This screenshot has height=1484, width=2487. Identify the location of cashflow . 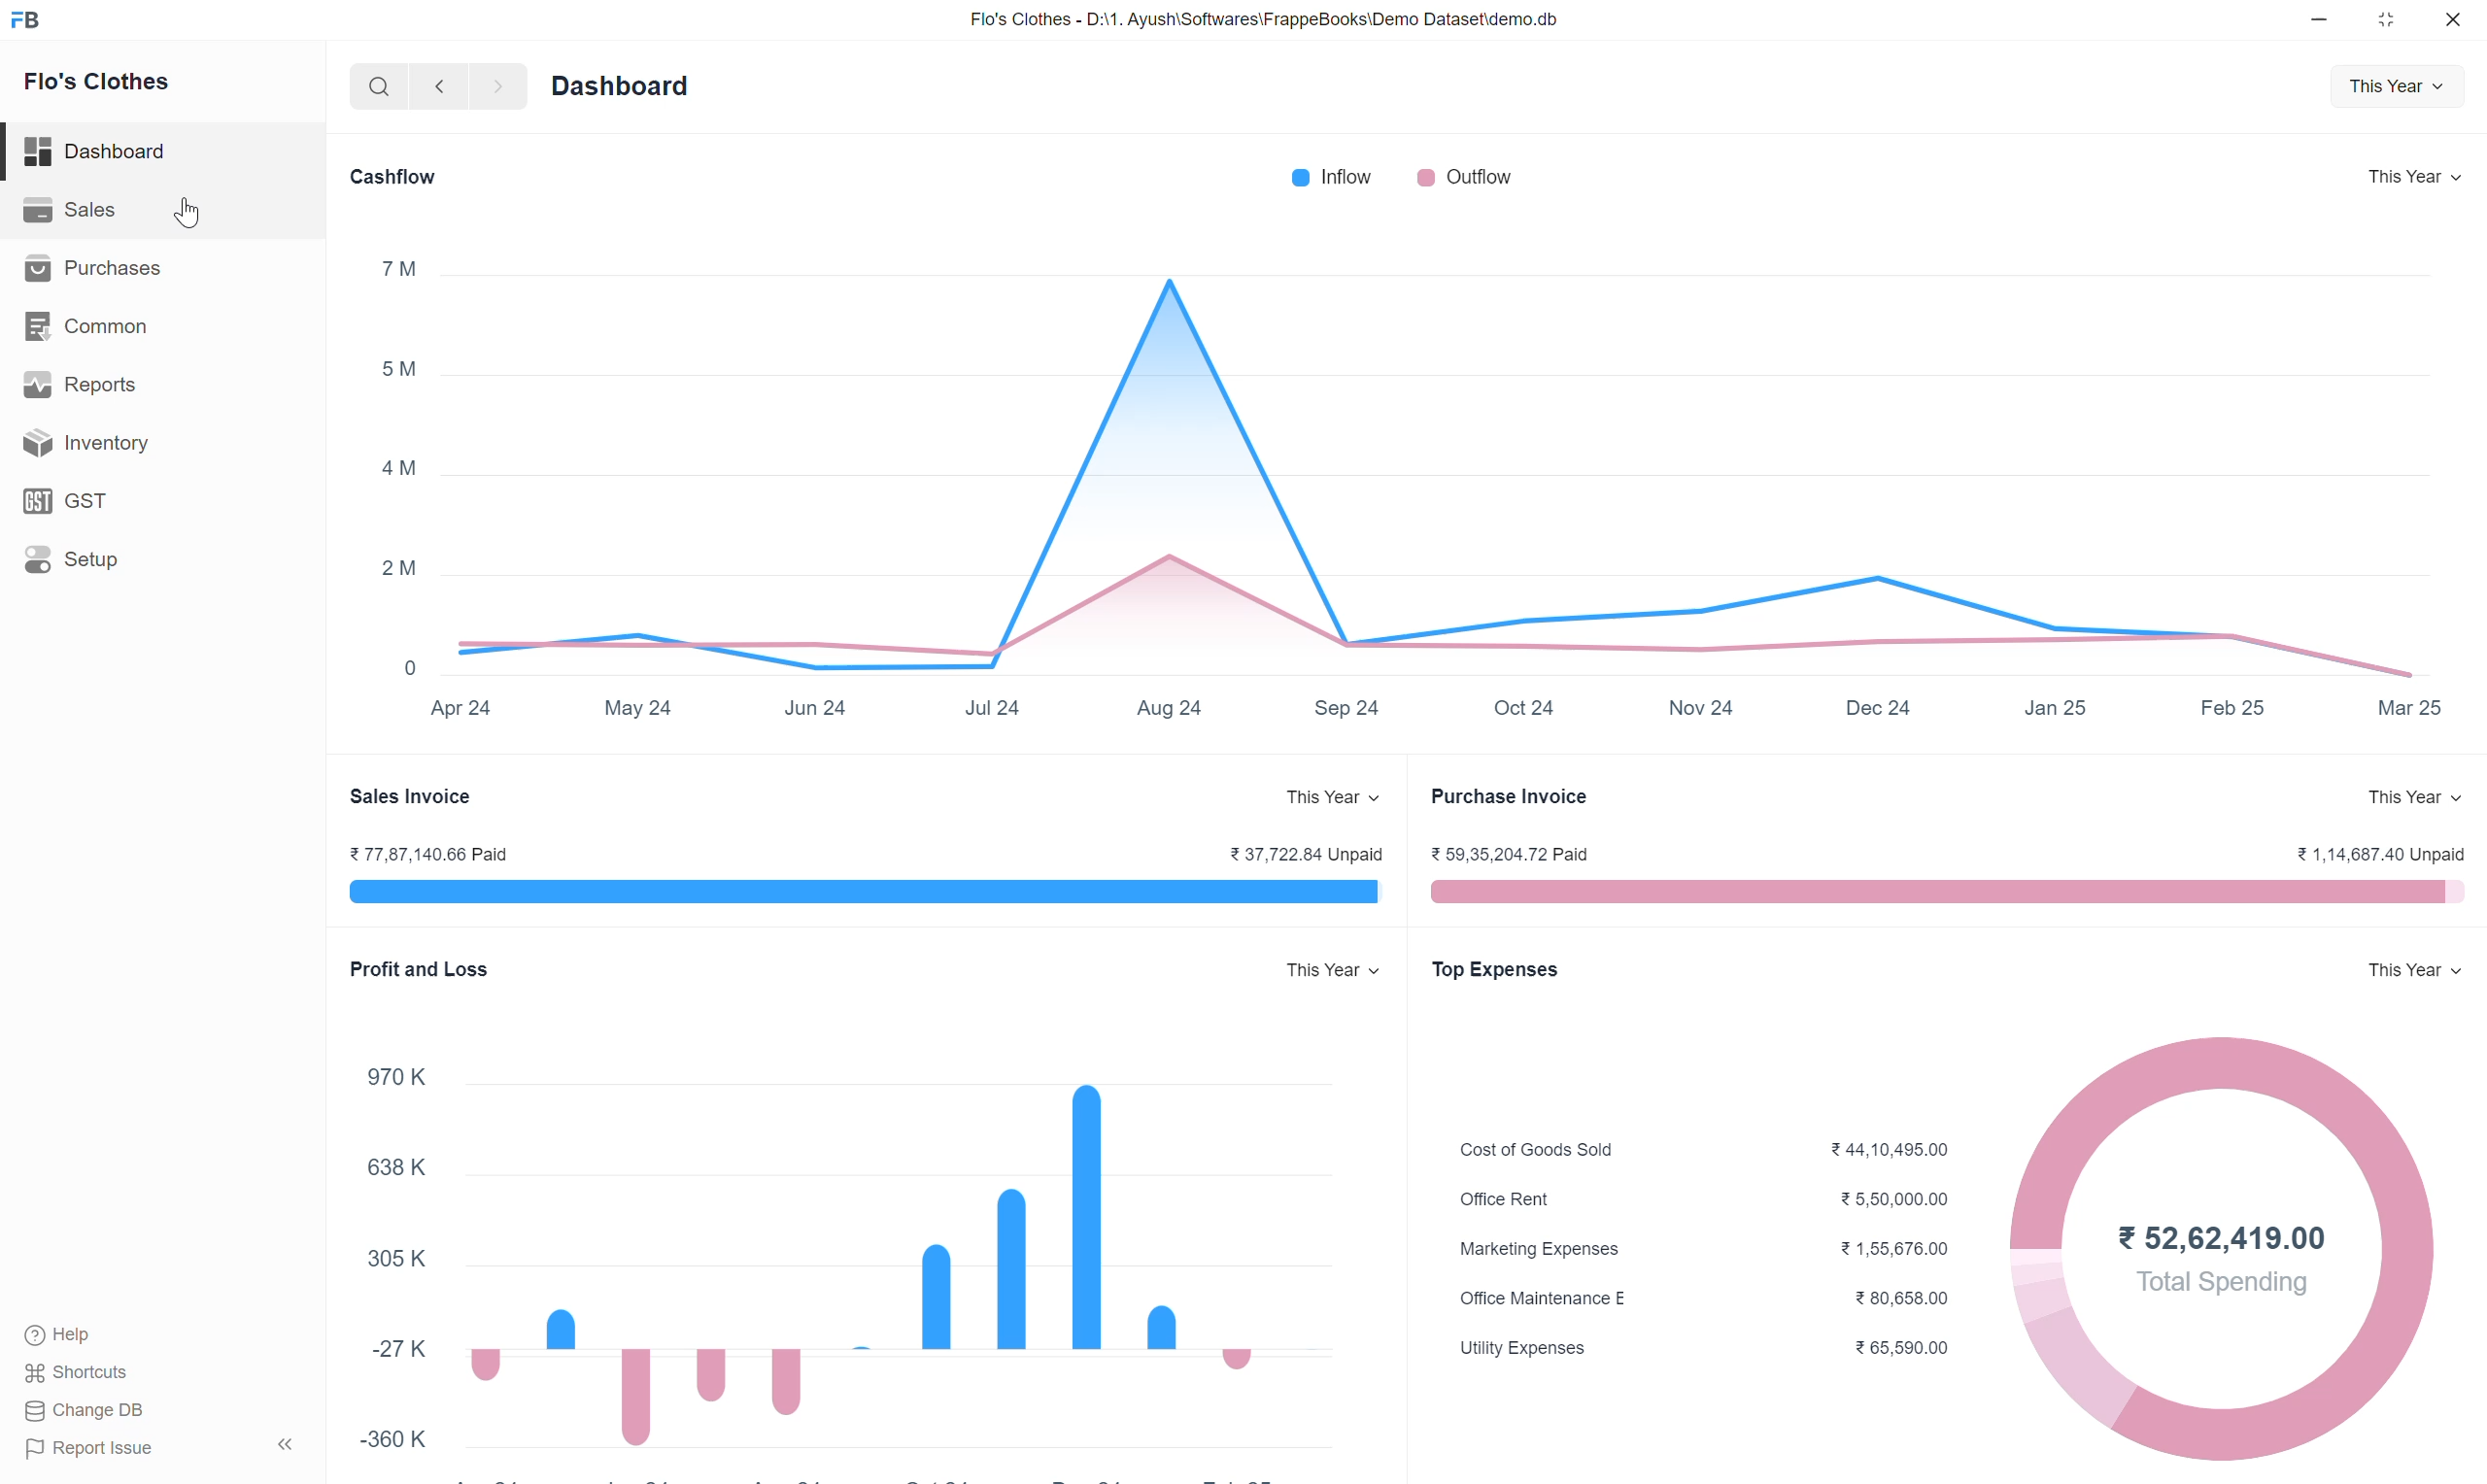
(391, 180).